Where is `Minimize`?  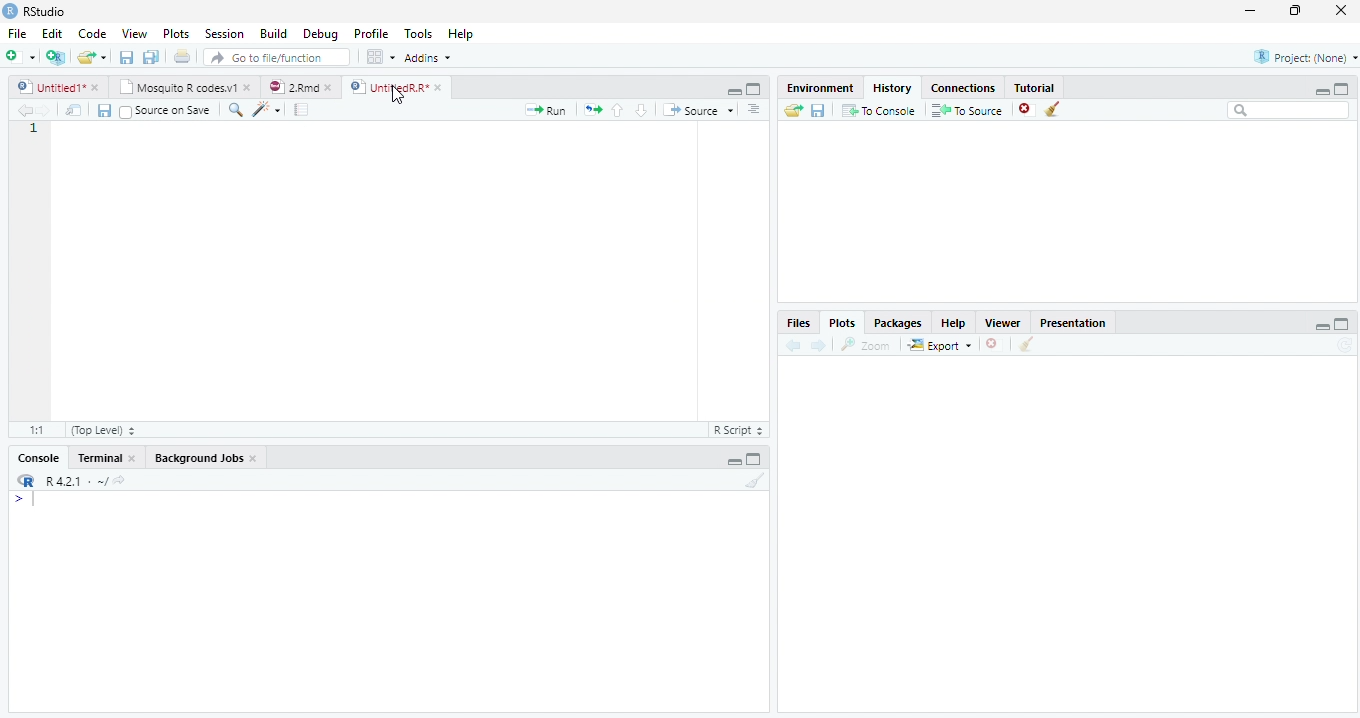
Minimize is located at coordinates (1321, 92).